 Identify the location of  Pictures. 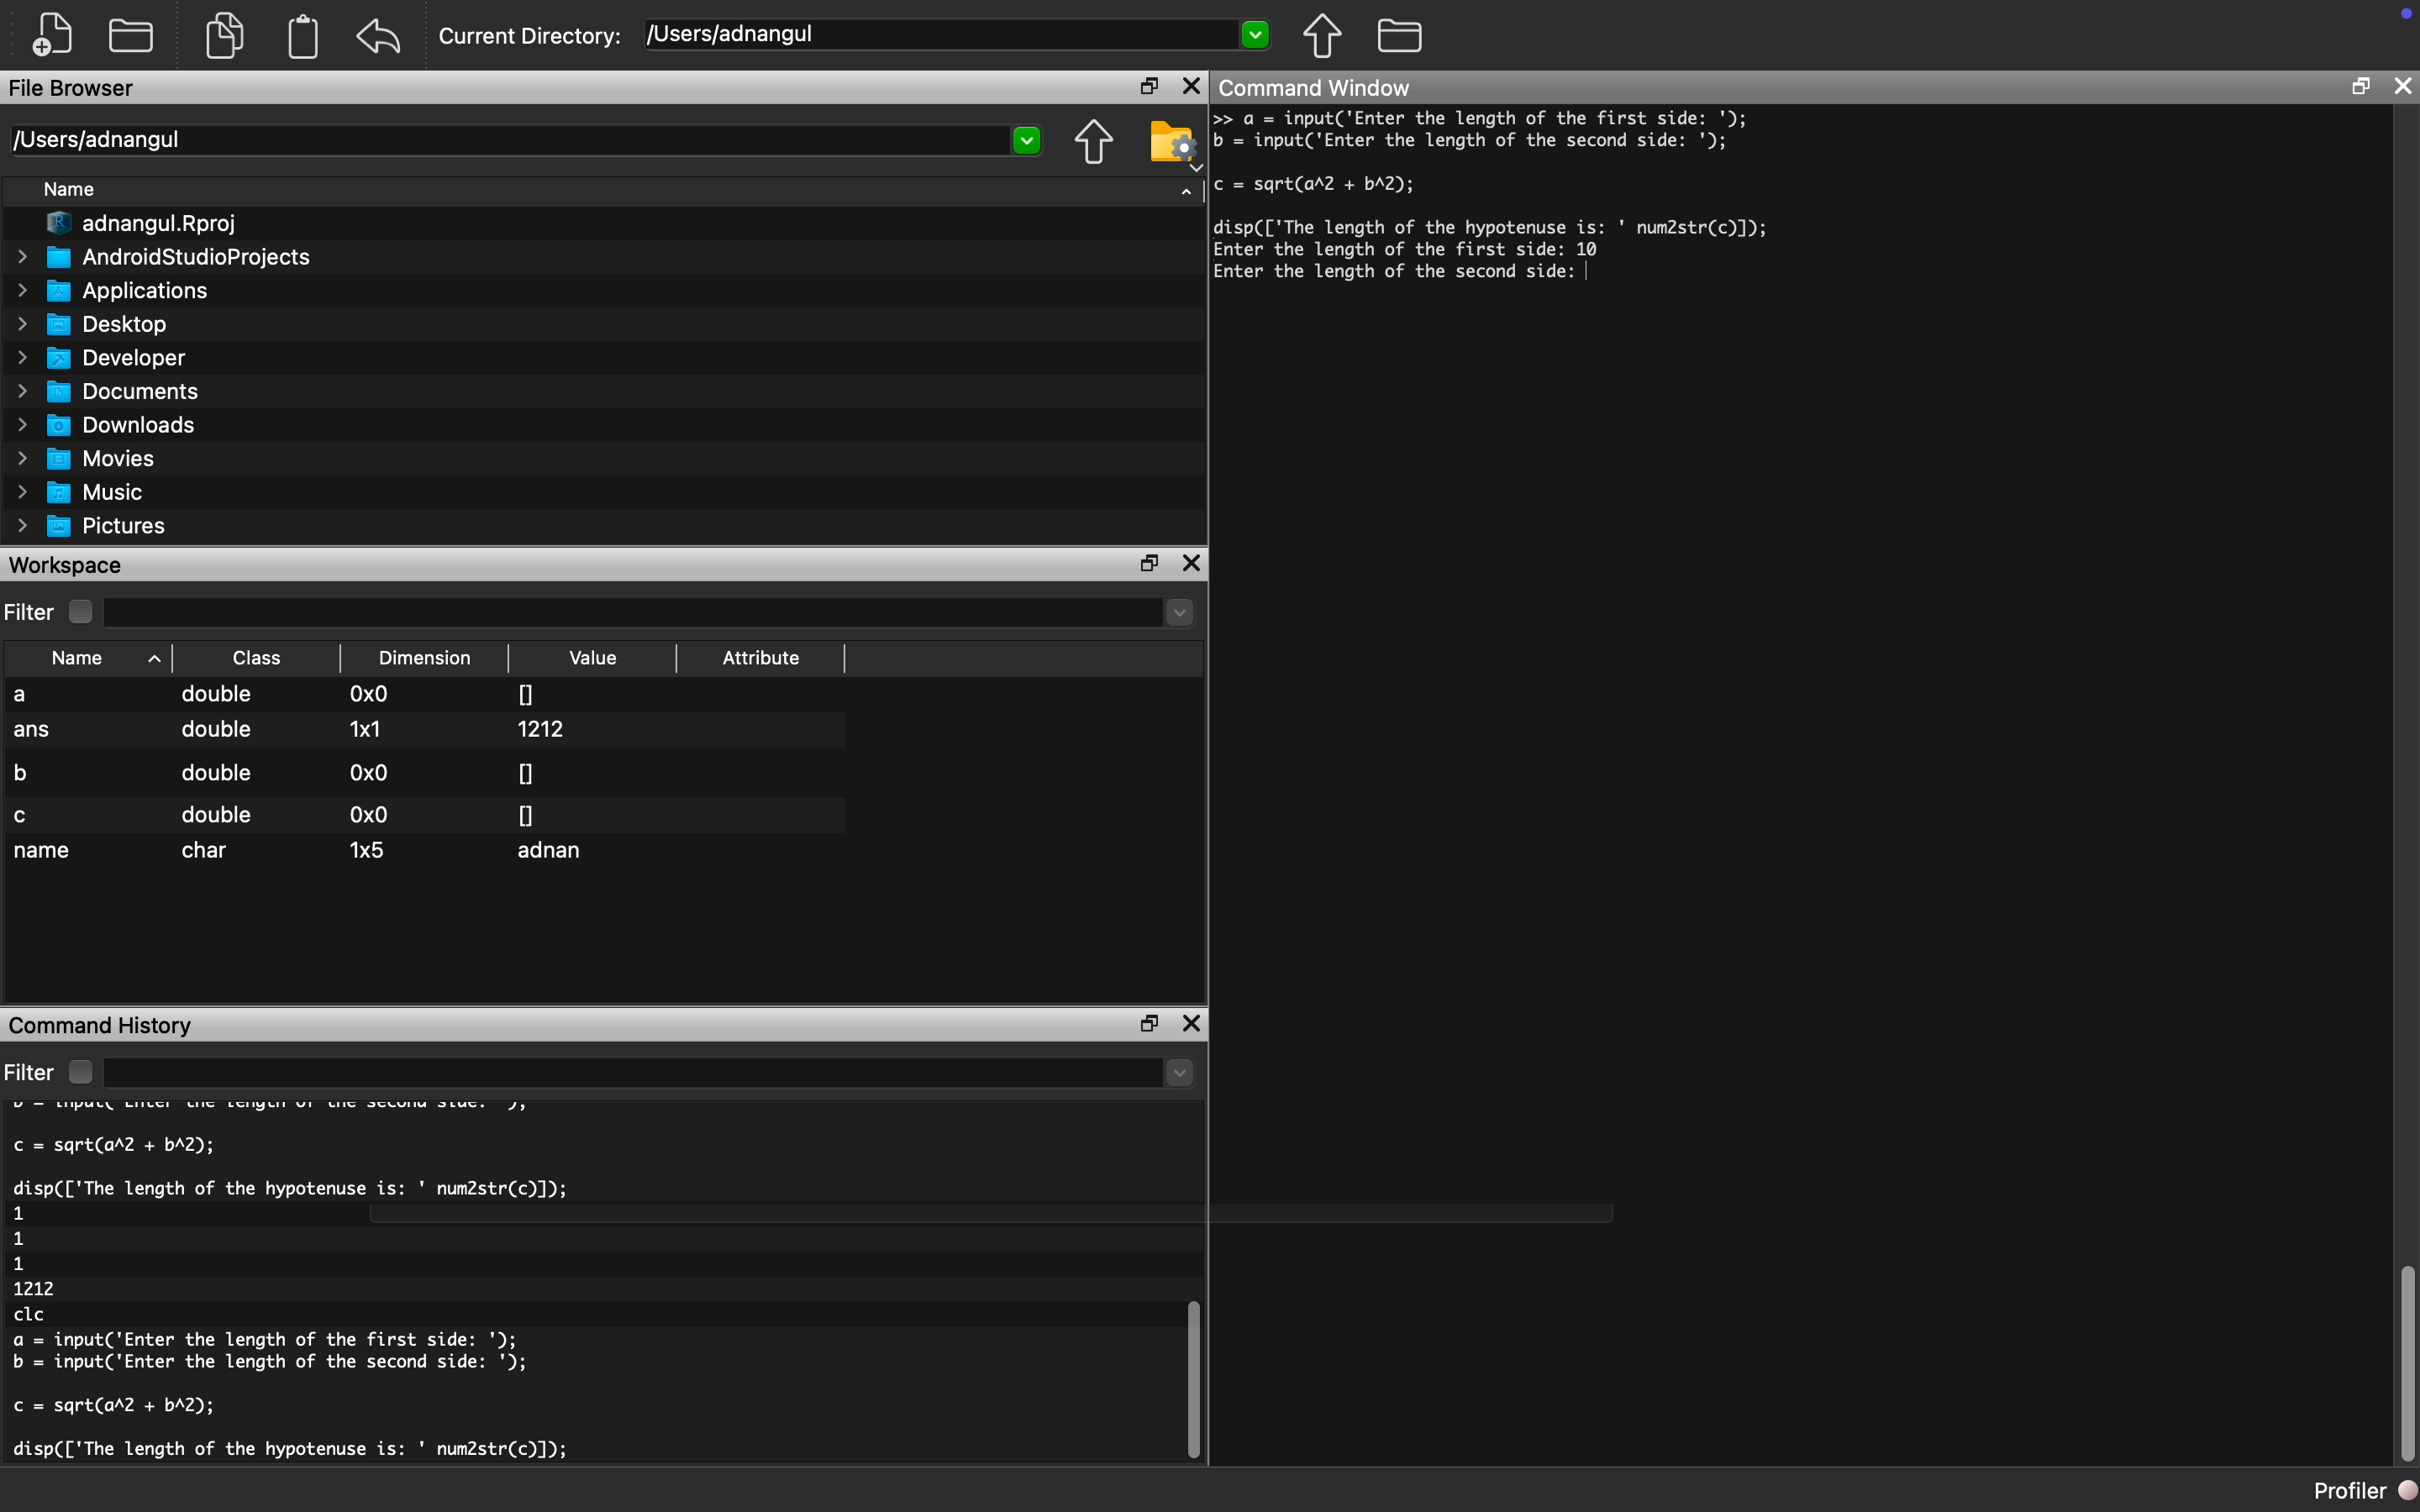
(99, 526).